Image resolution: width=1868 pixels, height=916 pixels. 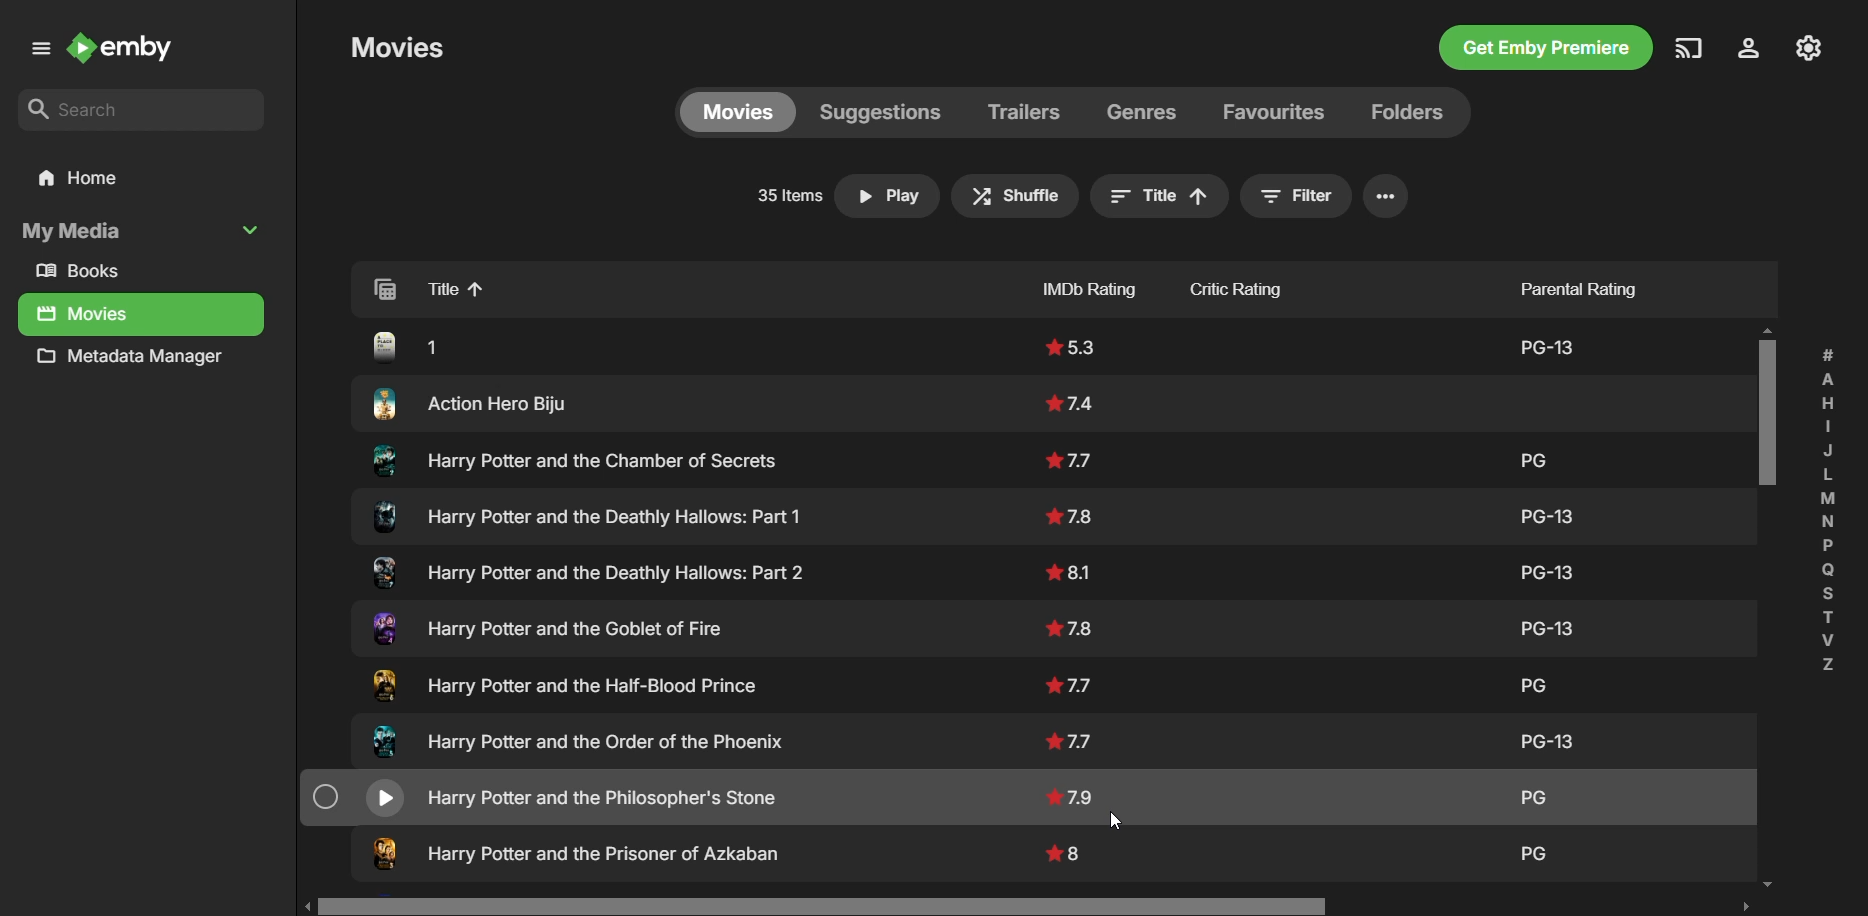 I want to click on , so click(x=1580, y=742).